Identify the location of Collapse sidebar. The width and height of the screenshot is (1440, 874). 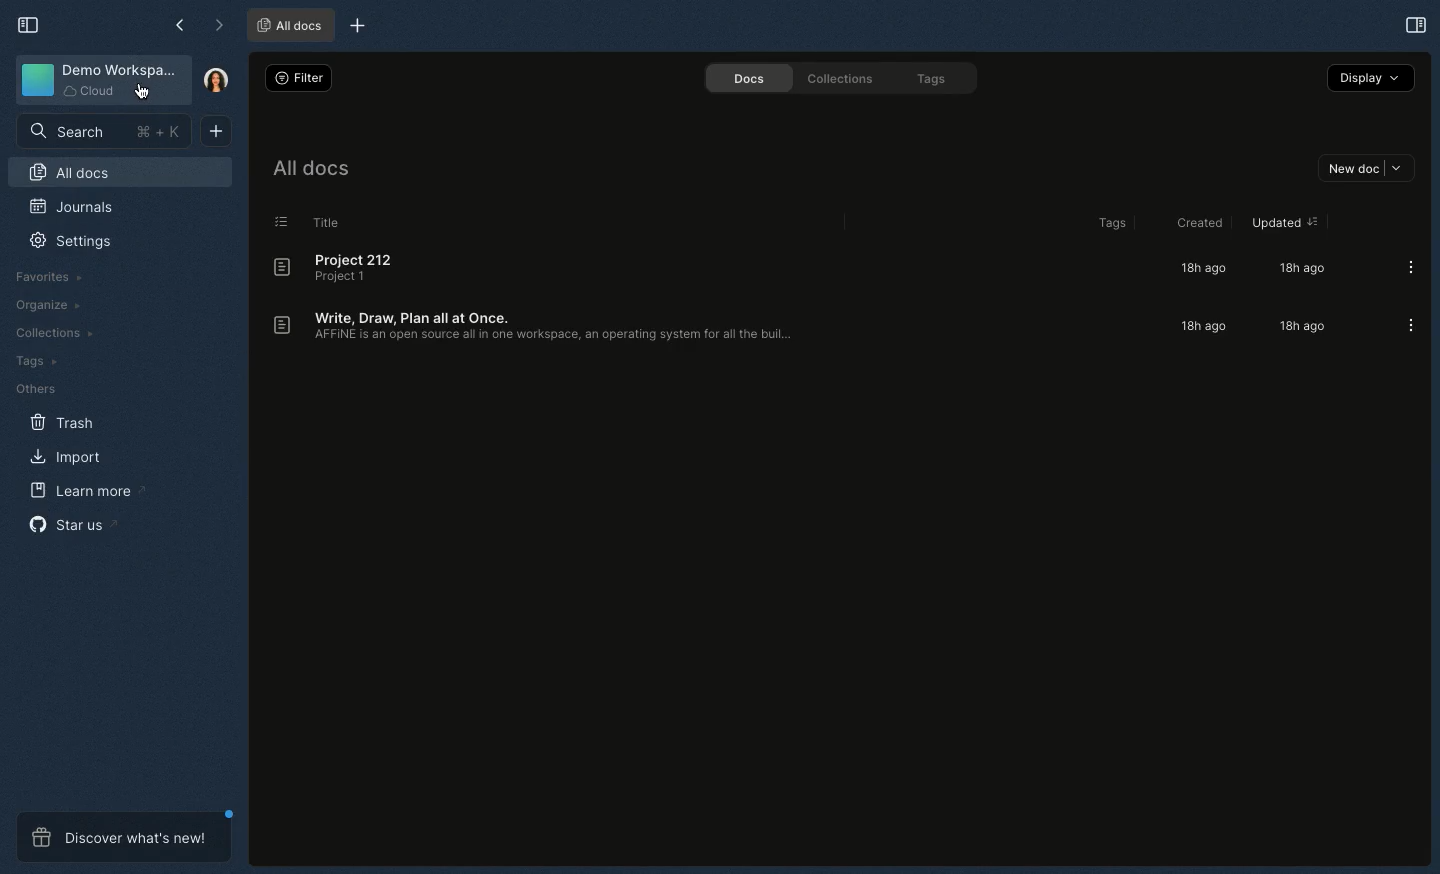
(26, 26).